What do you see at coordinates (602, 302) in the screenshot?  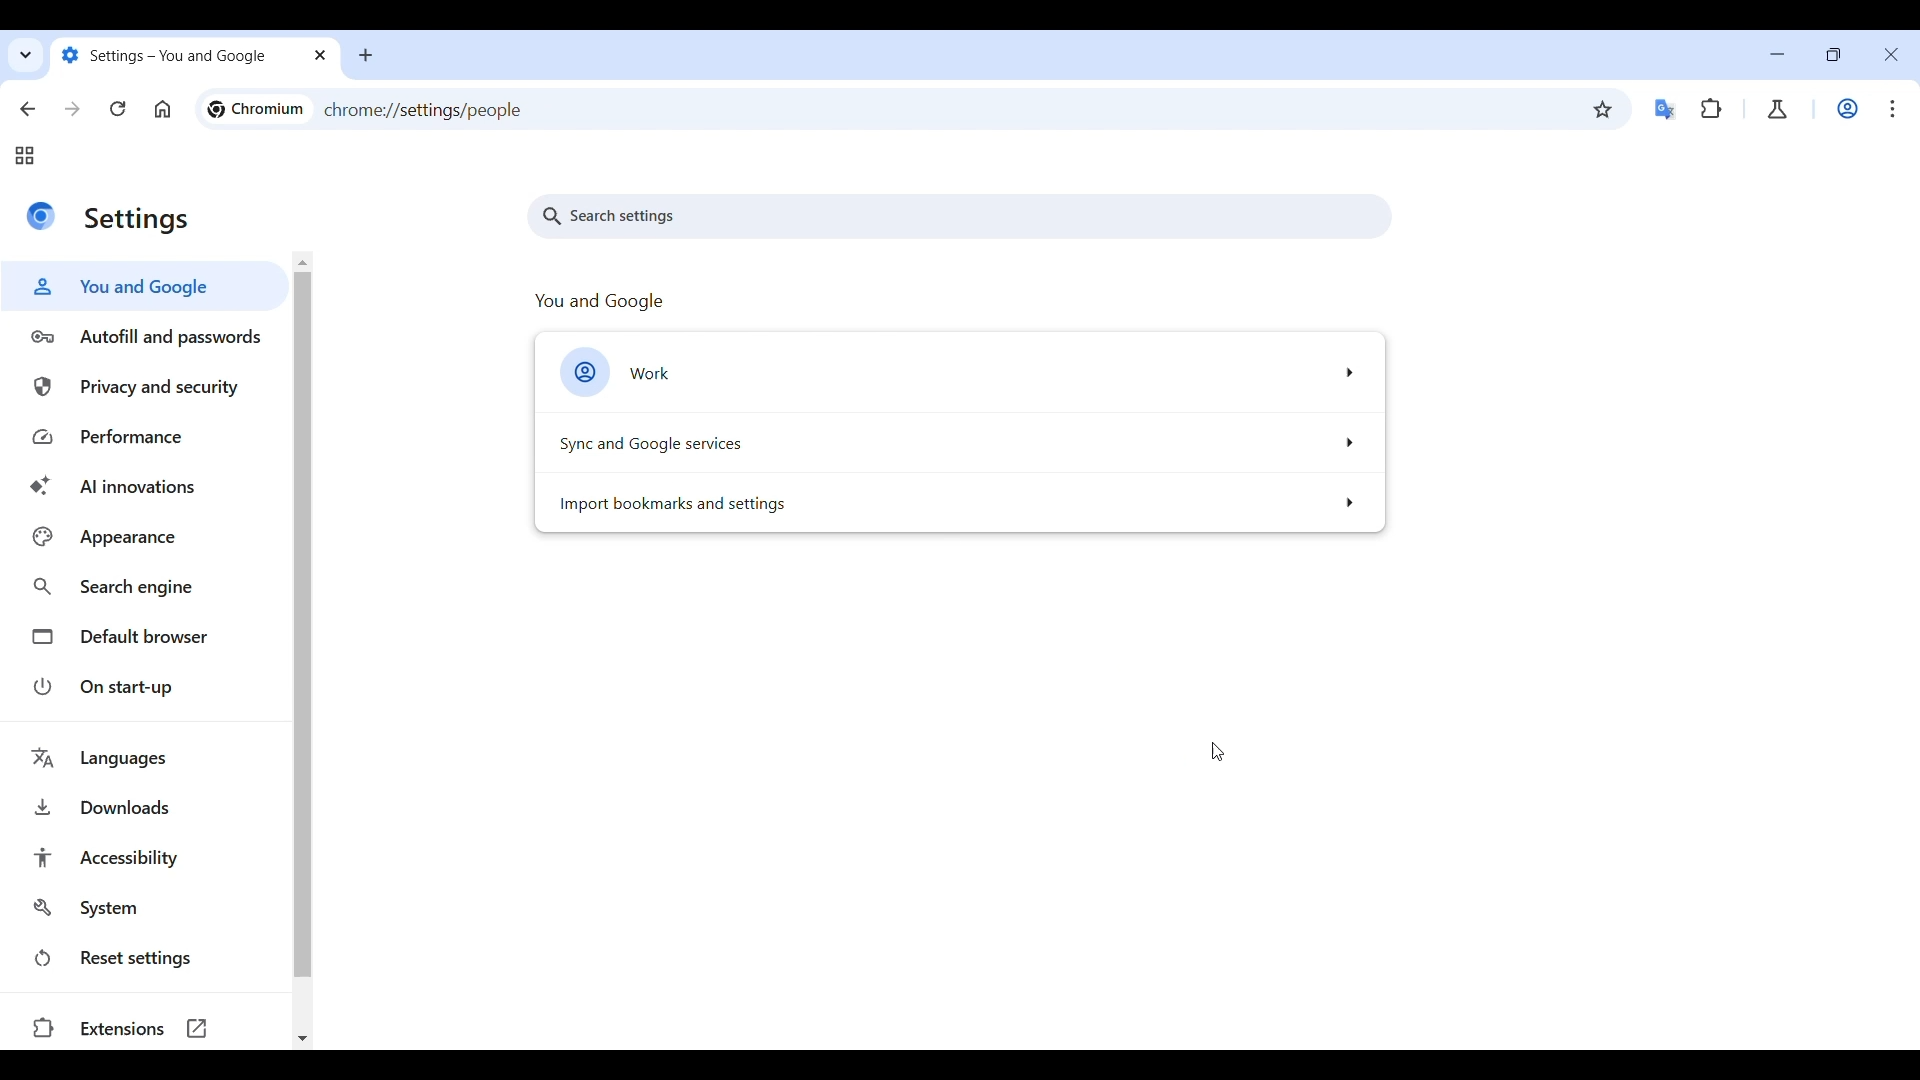 I see `you and google` at bounding box center [602, 302].